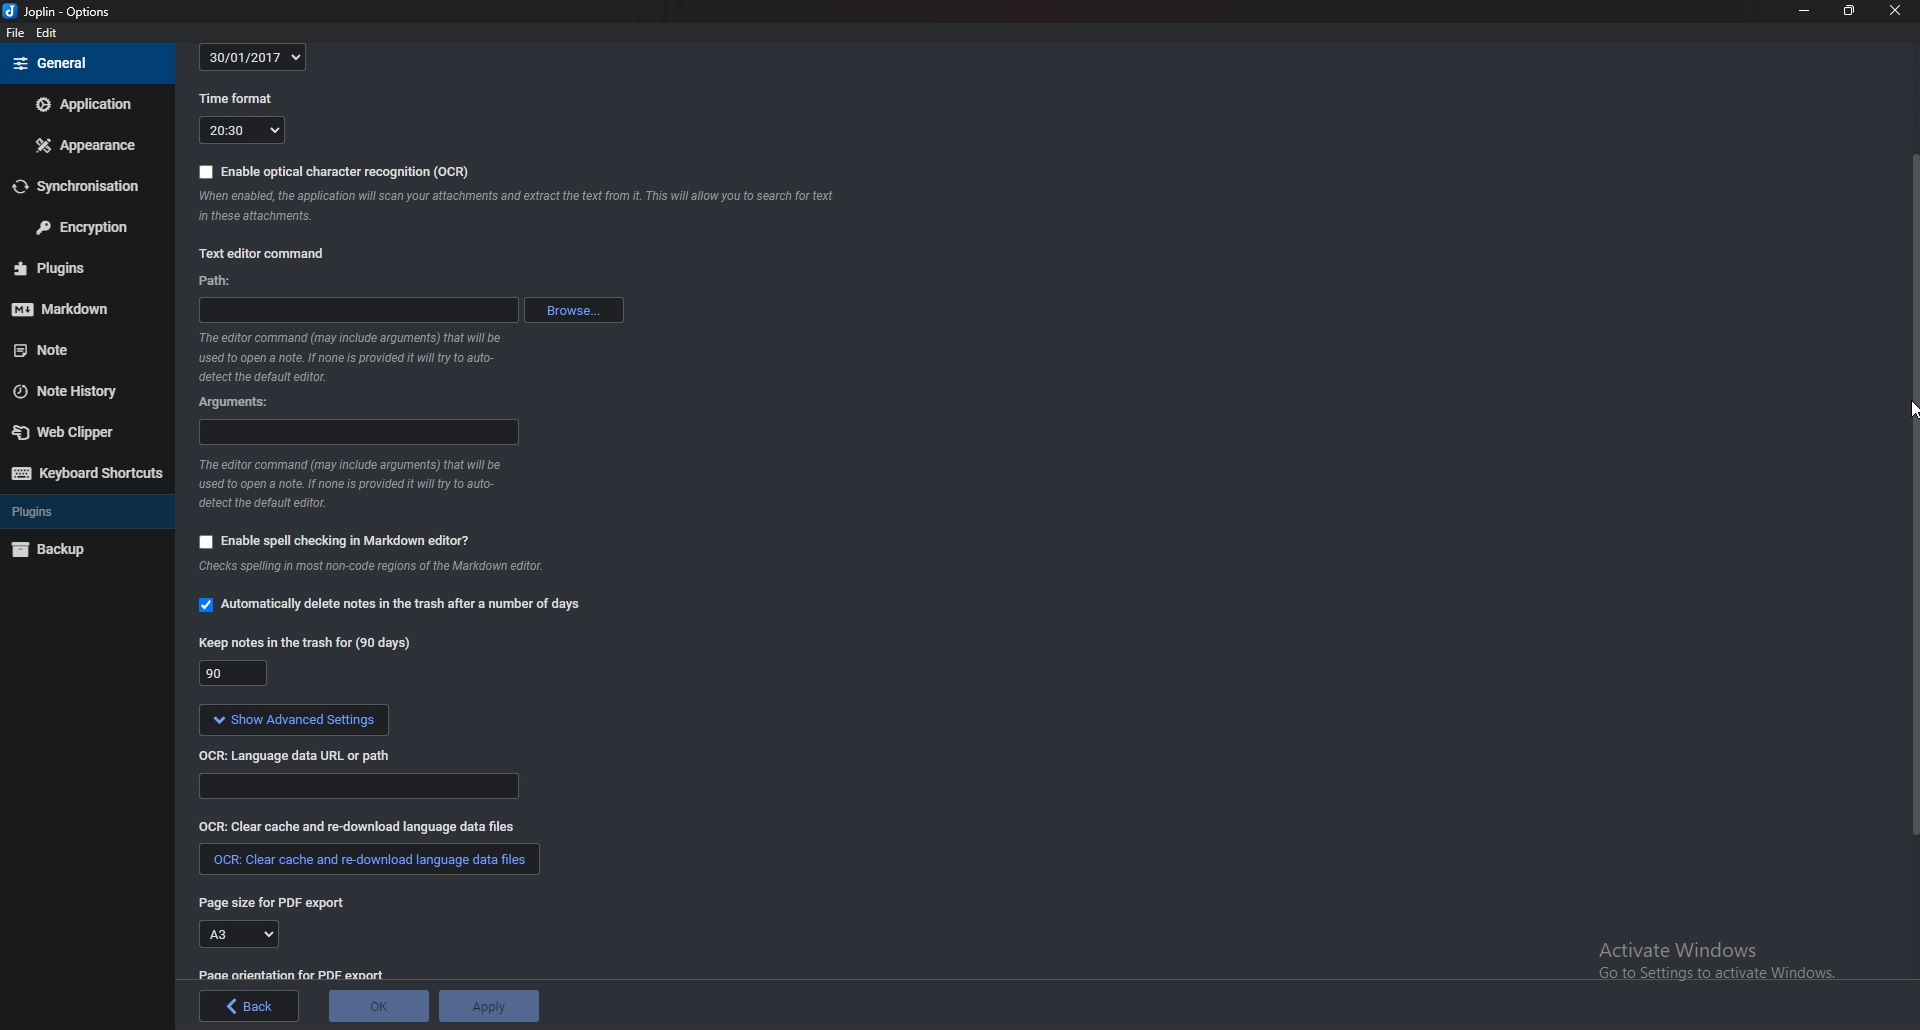  Describe the element at coordinates (68, 349) in the screenshot. I see `note` at that location.